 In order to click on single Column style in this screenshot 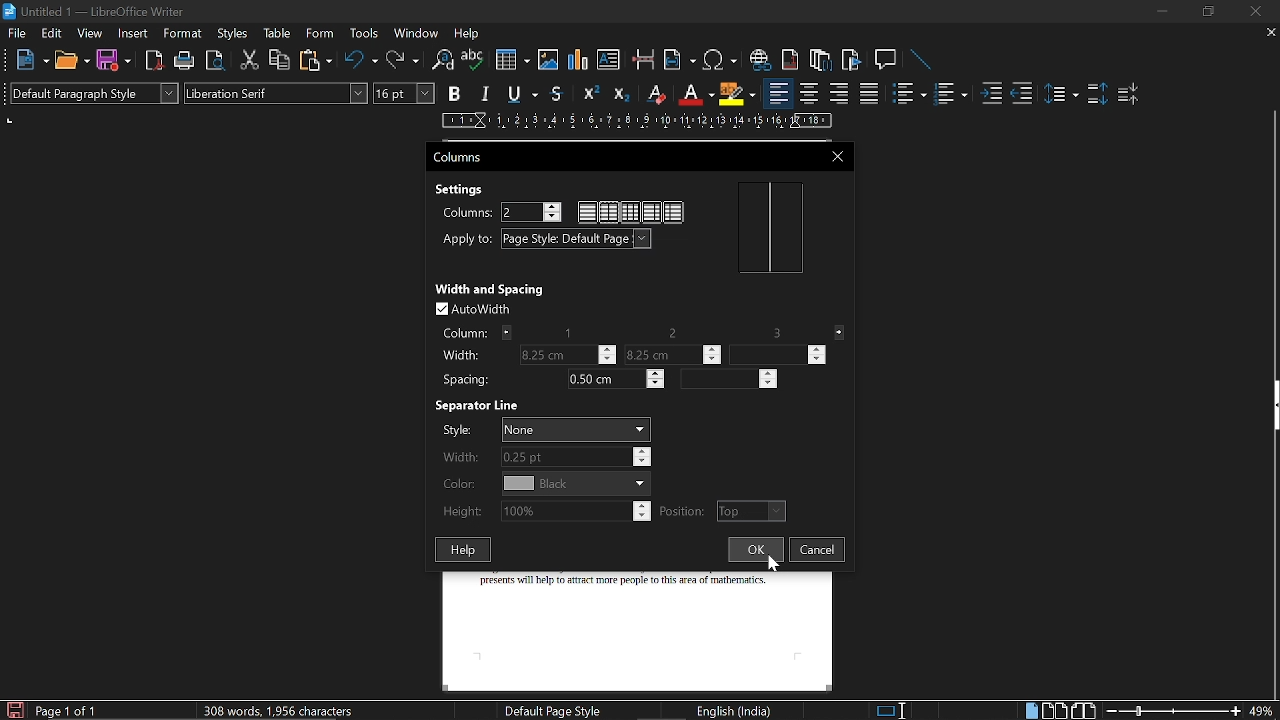, I will do `click(587, 213)`.